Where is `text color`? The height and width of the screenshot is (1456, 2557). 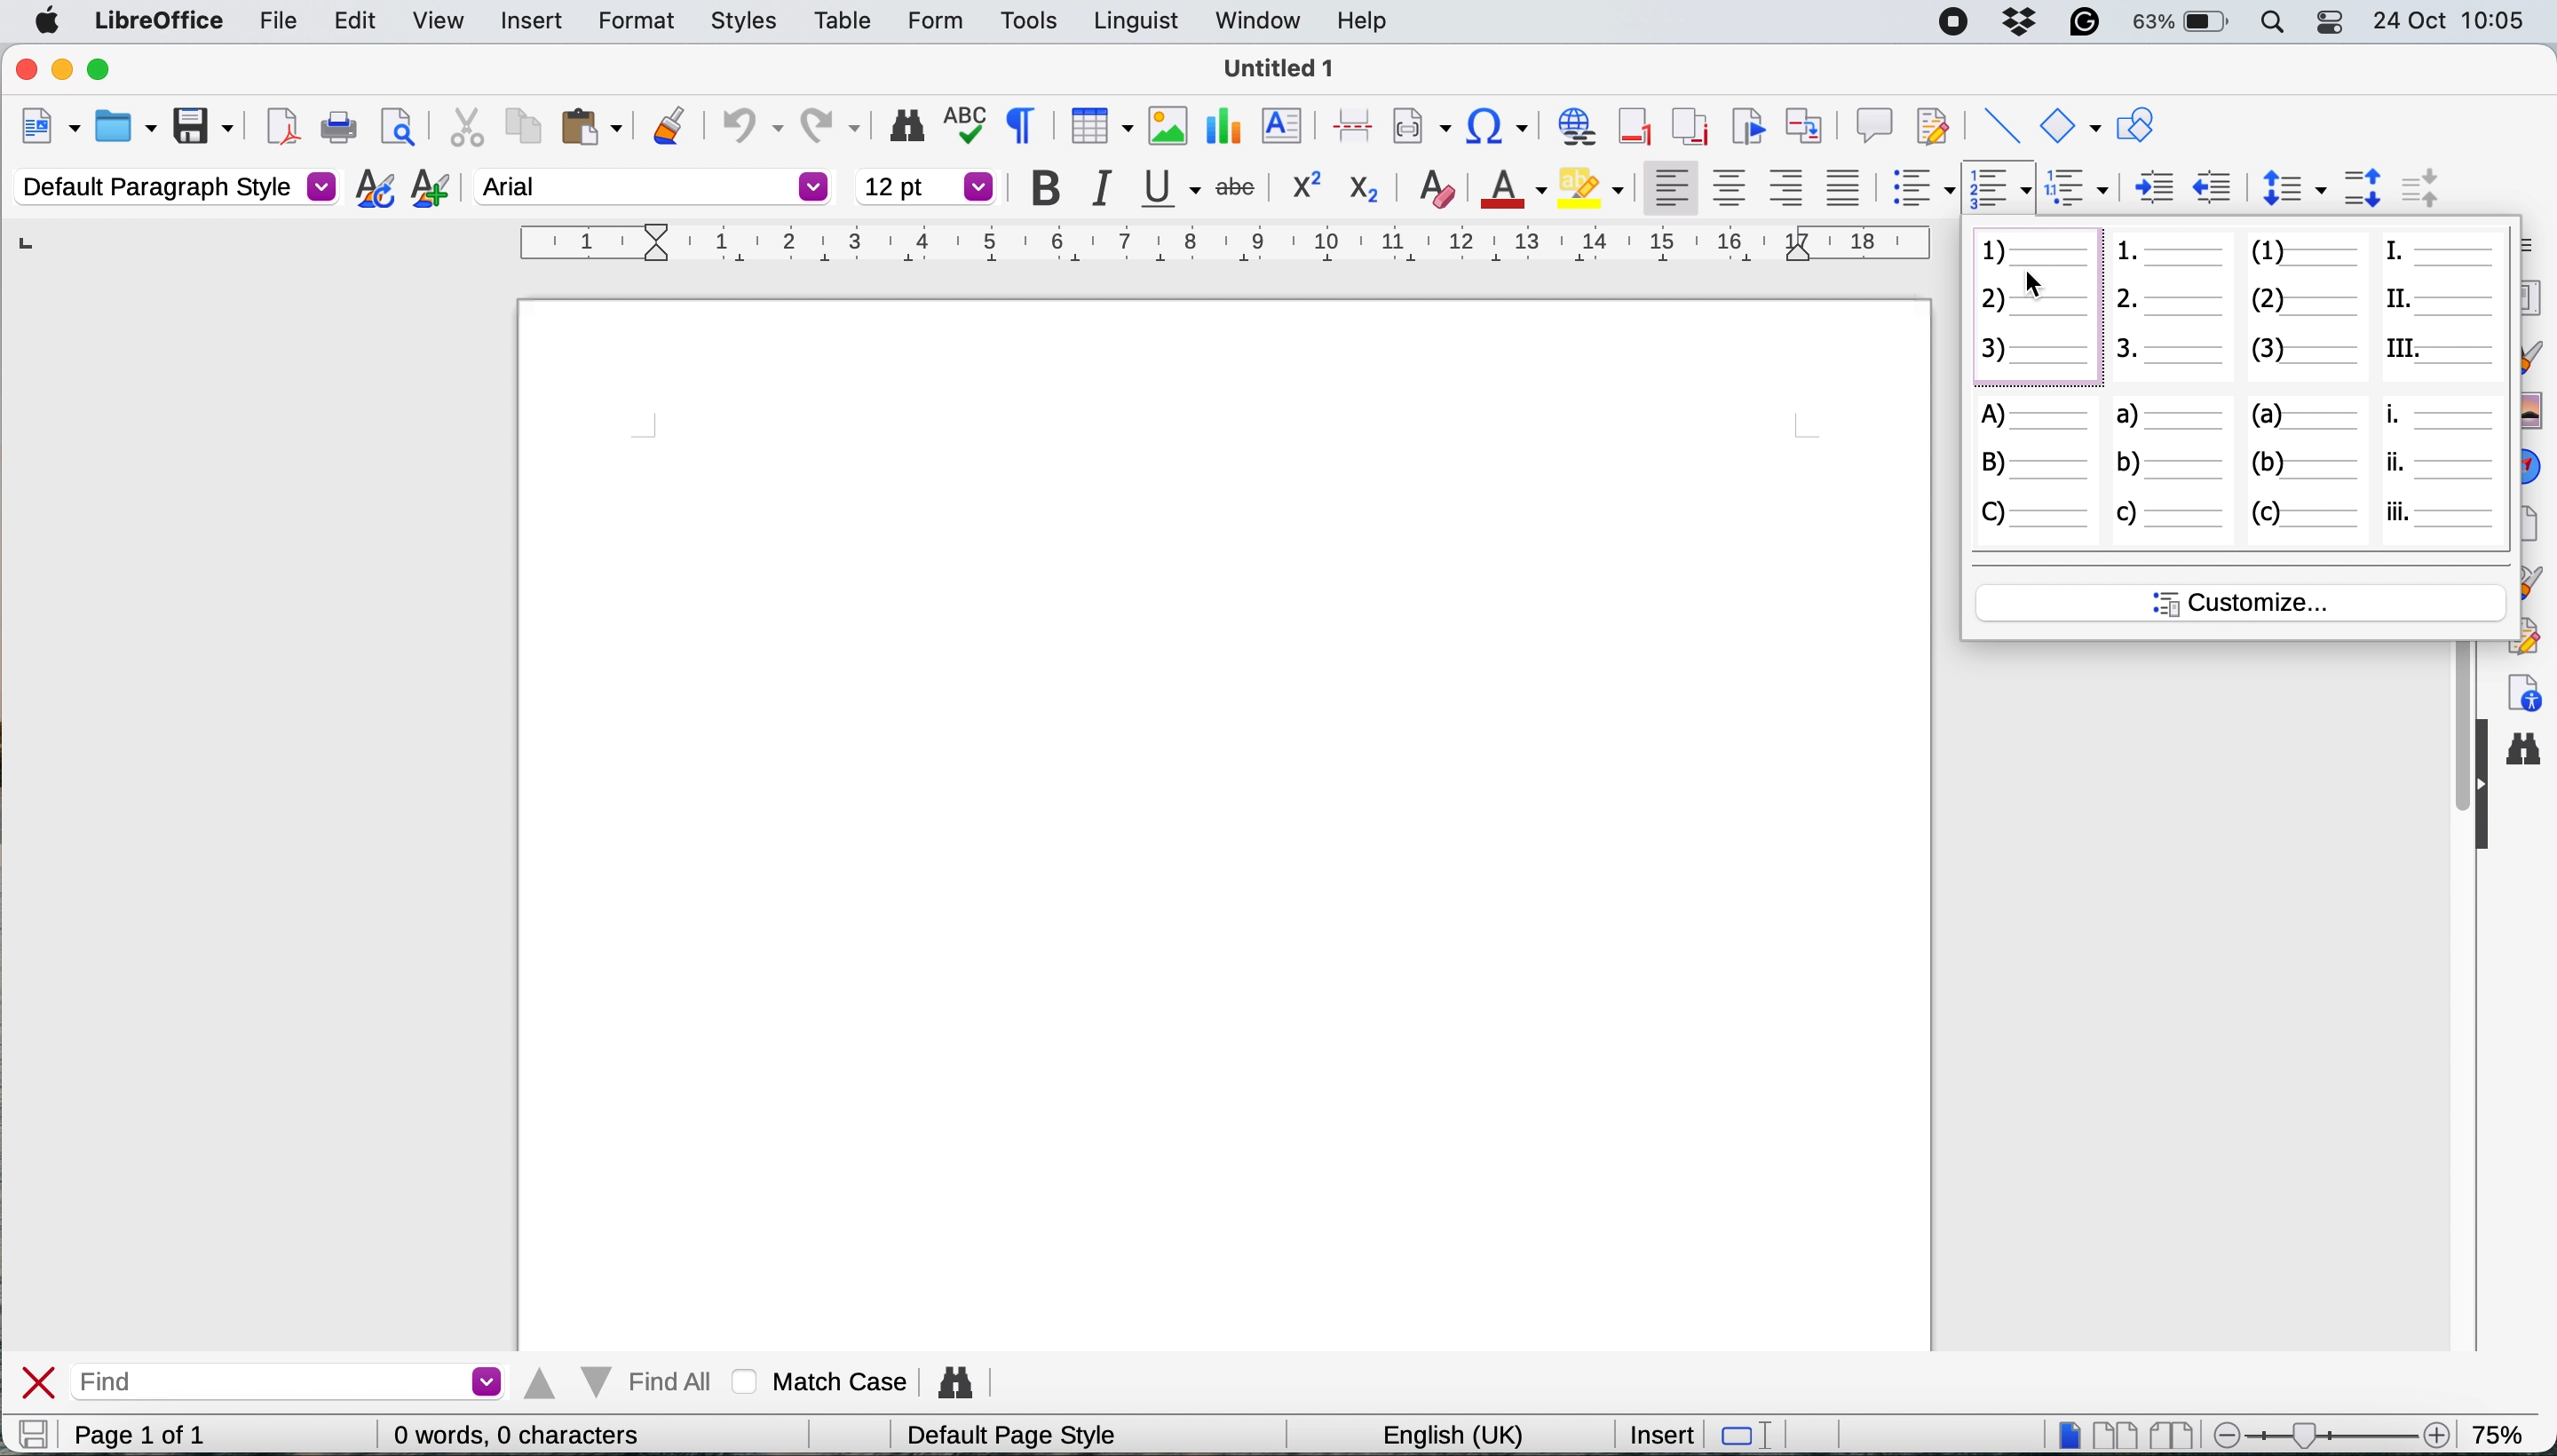
text color is located at coordinates (1509, 187).